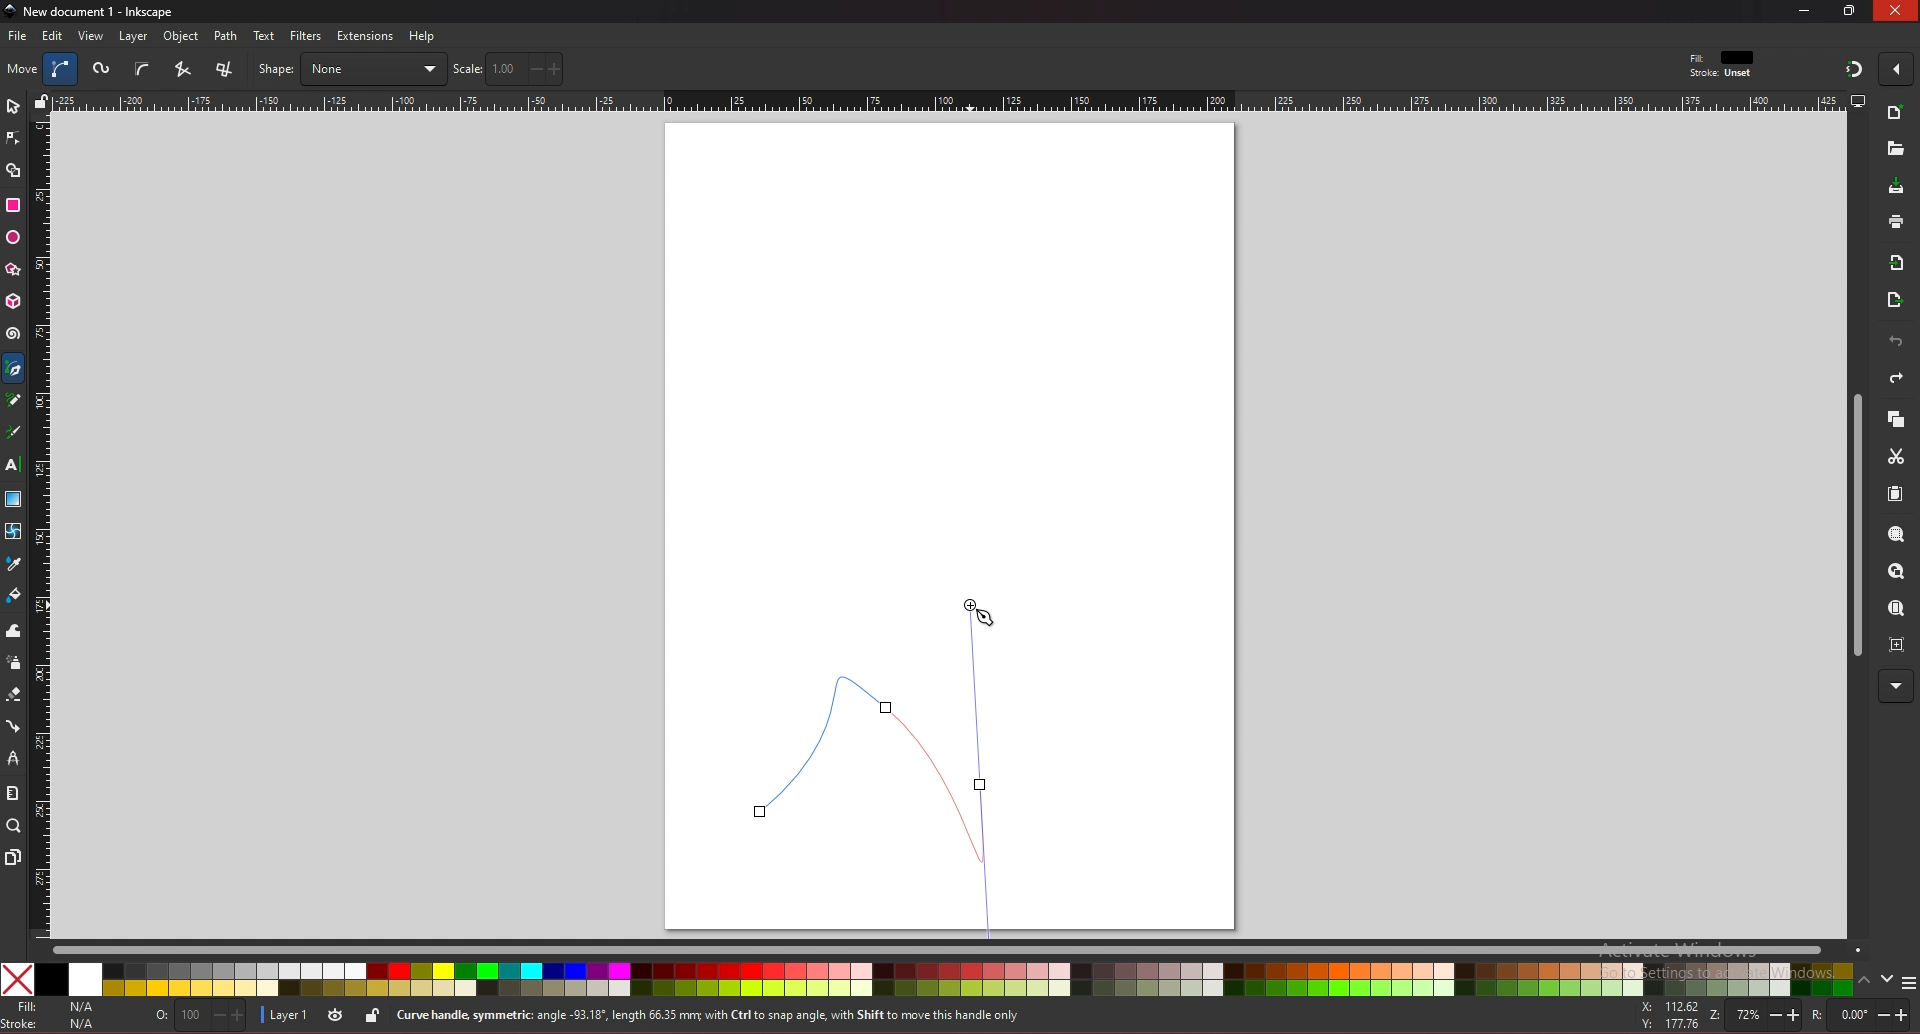  Describe the element at coordinates (337, 1015) in the screenshot. I see `toggle visibility` at that location.